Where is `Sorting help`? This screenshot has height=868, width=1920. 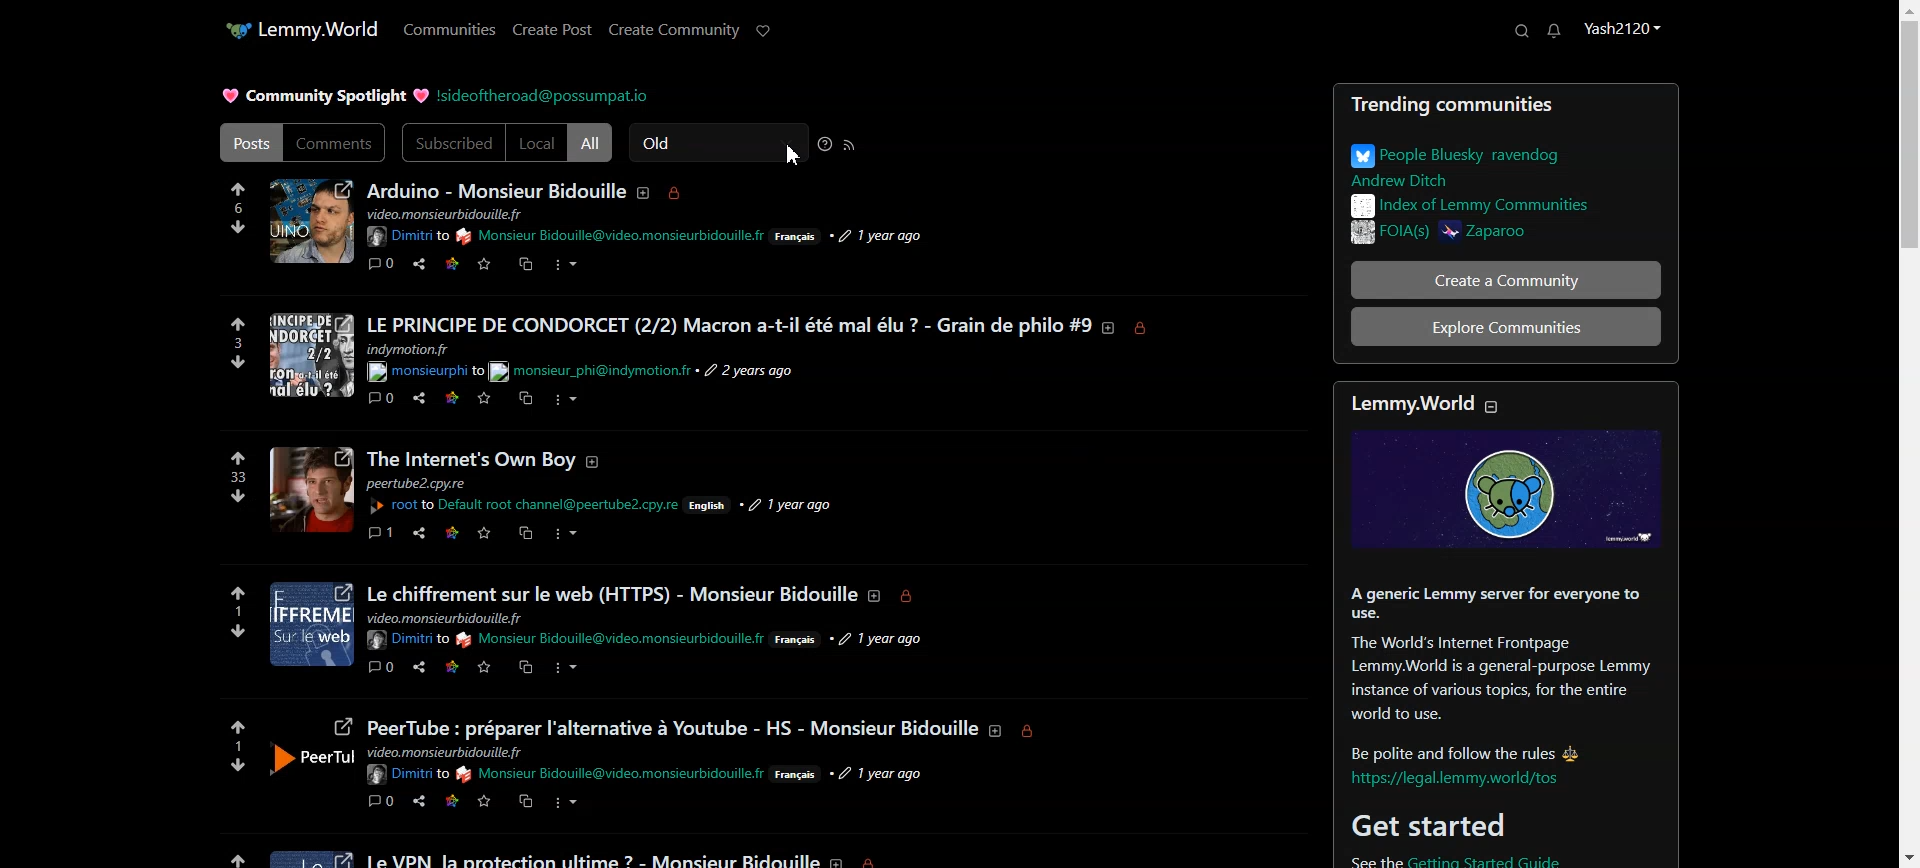 Sorting help is located at coordinates (826, 143).